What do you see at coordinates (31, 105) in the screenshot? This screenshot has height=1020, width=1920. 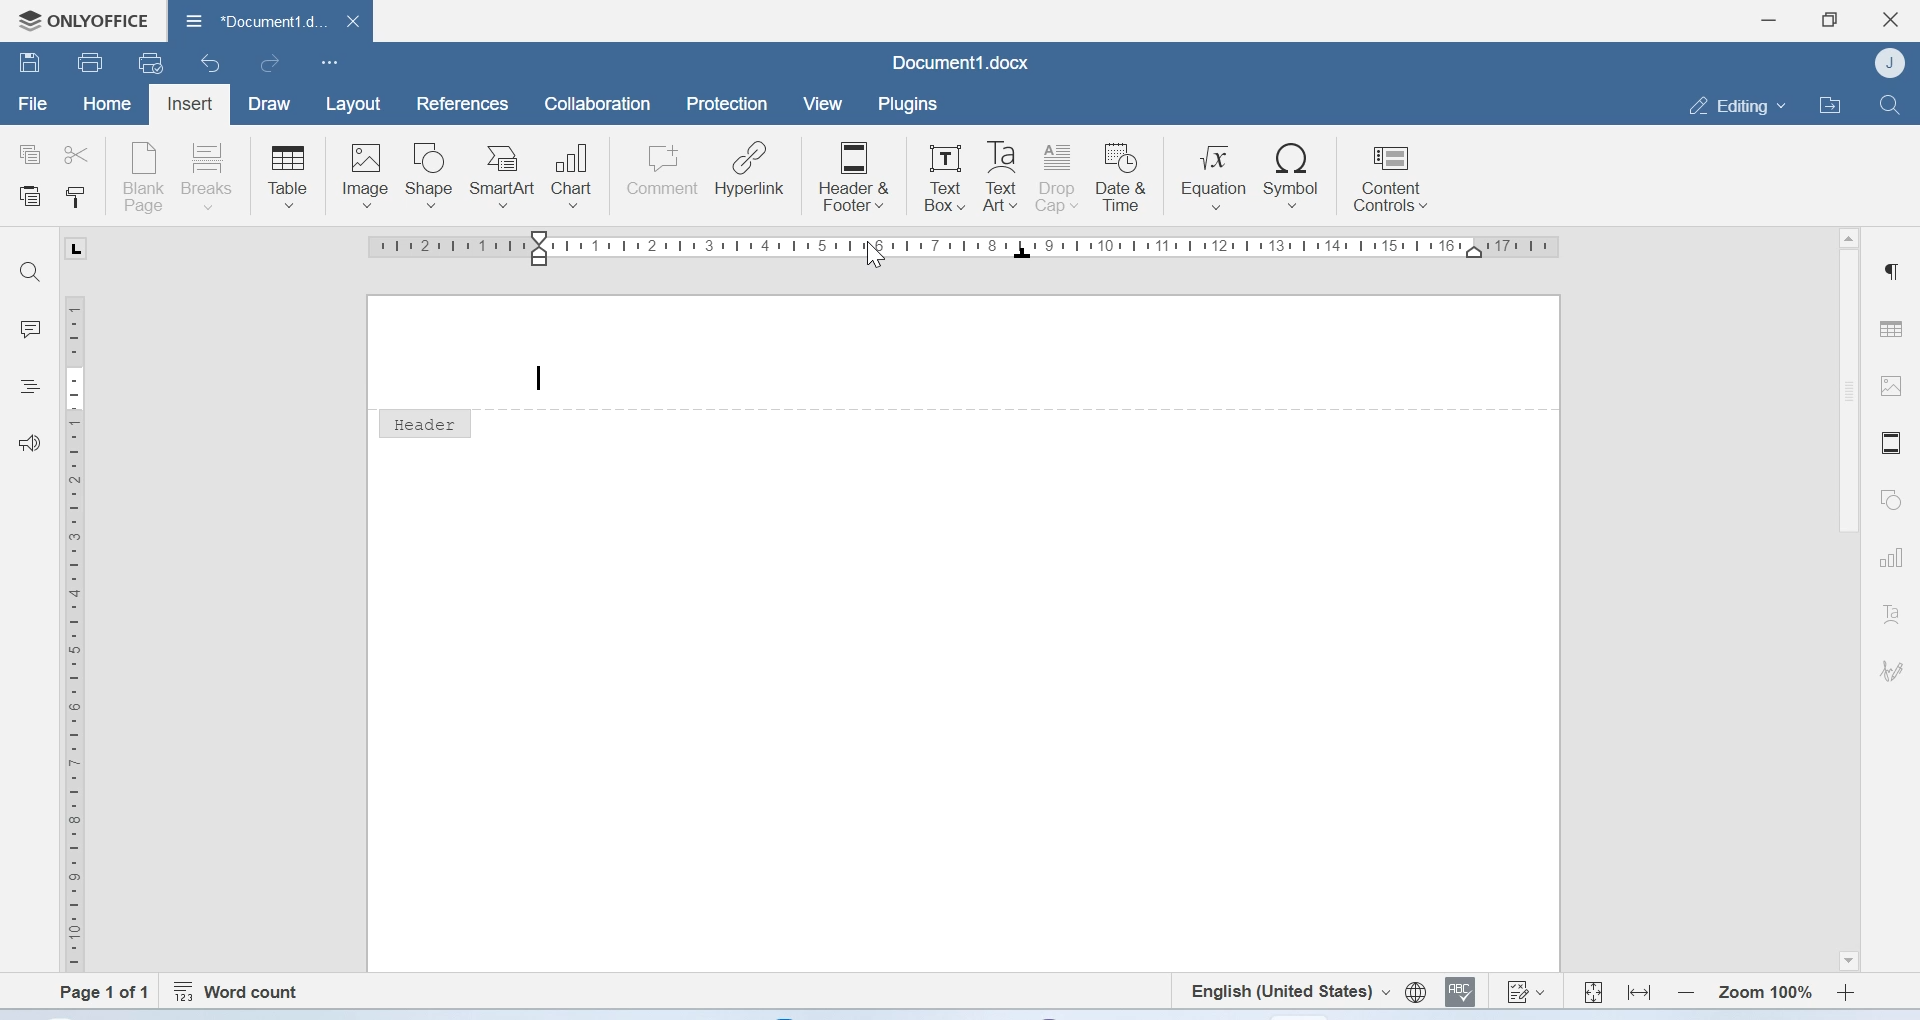 I see `File` at bounding box center [31, 105].